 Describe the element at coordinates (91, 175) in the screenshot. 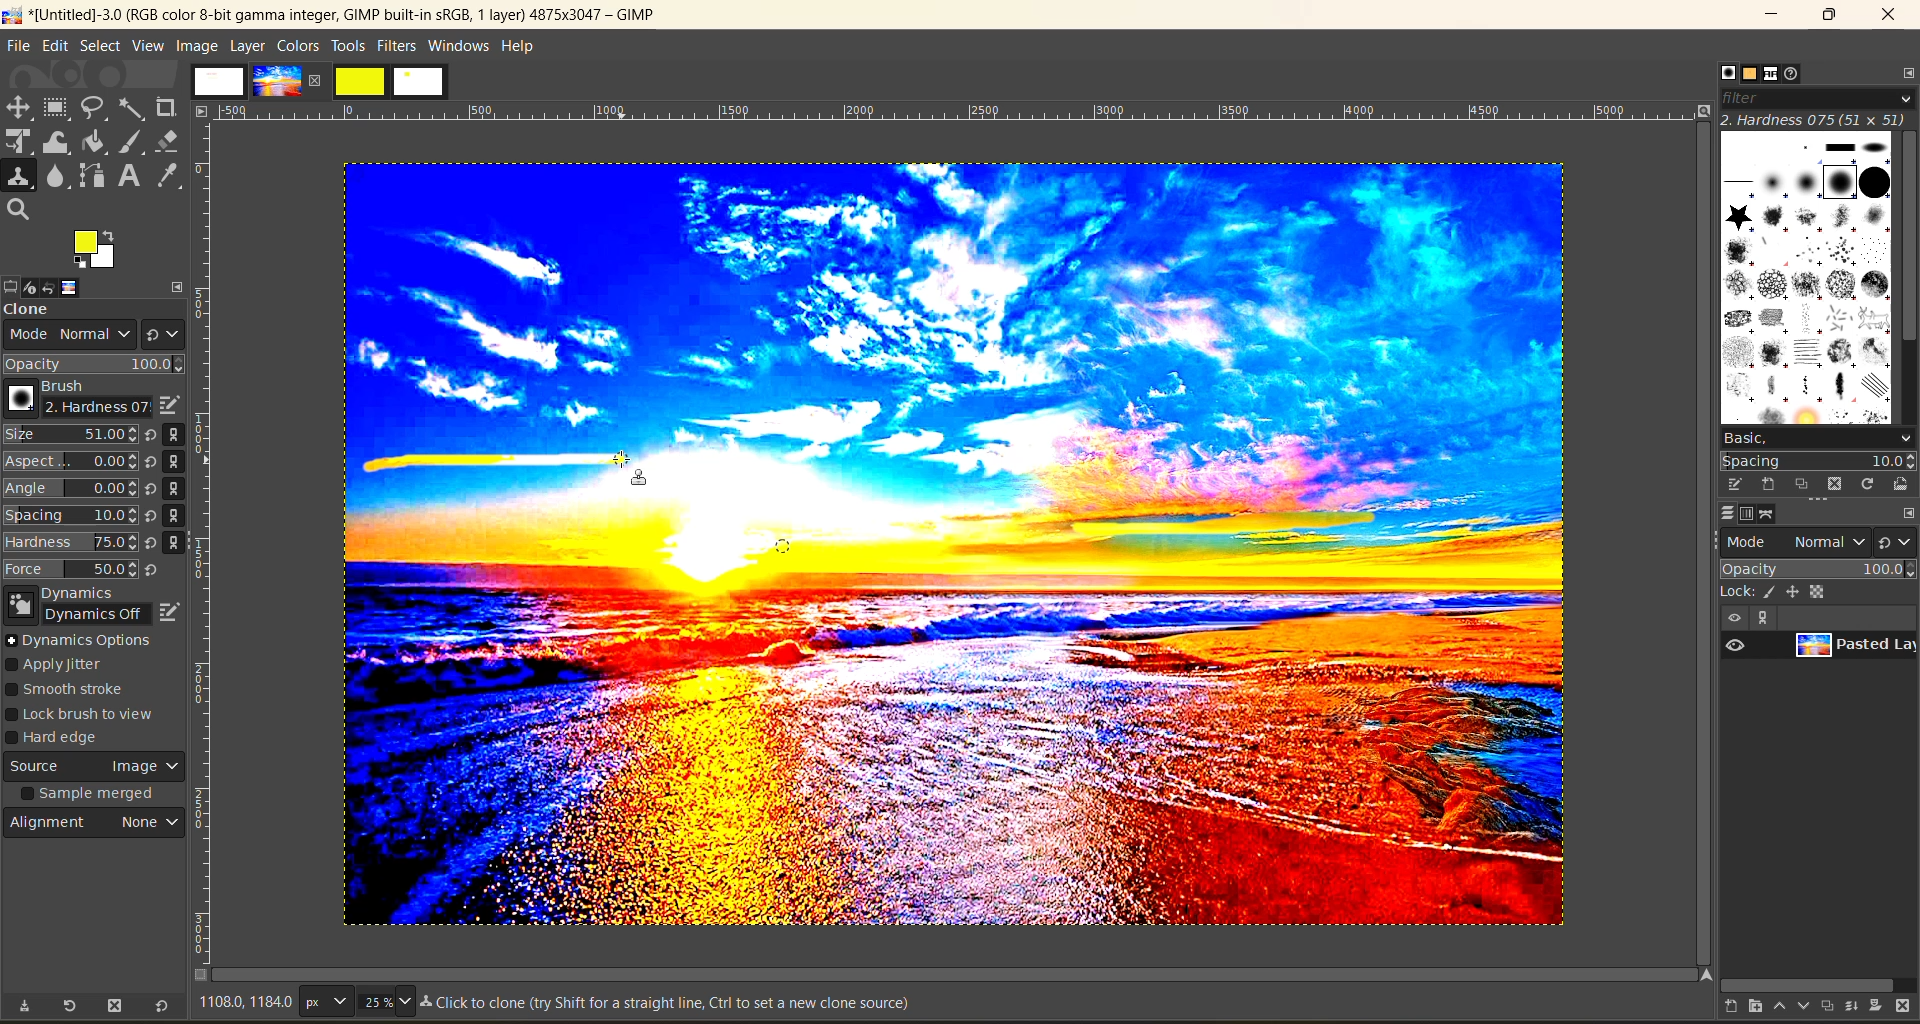

I see `path tool` at that location.